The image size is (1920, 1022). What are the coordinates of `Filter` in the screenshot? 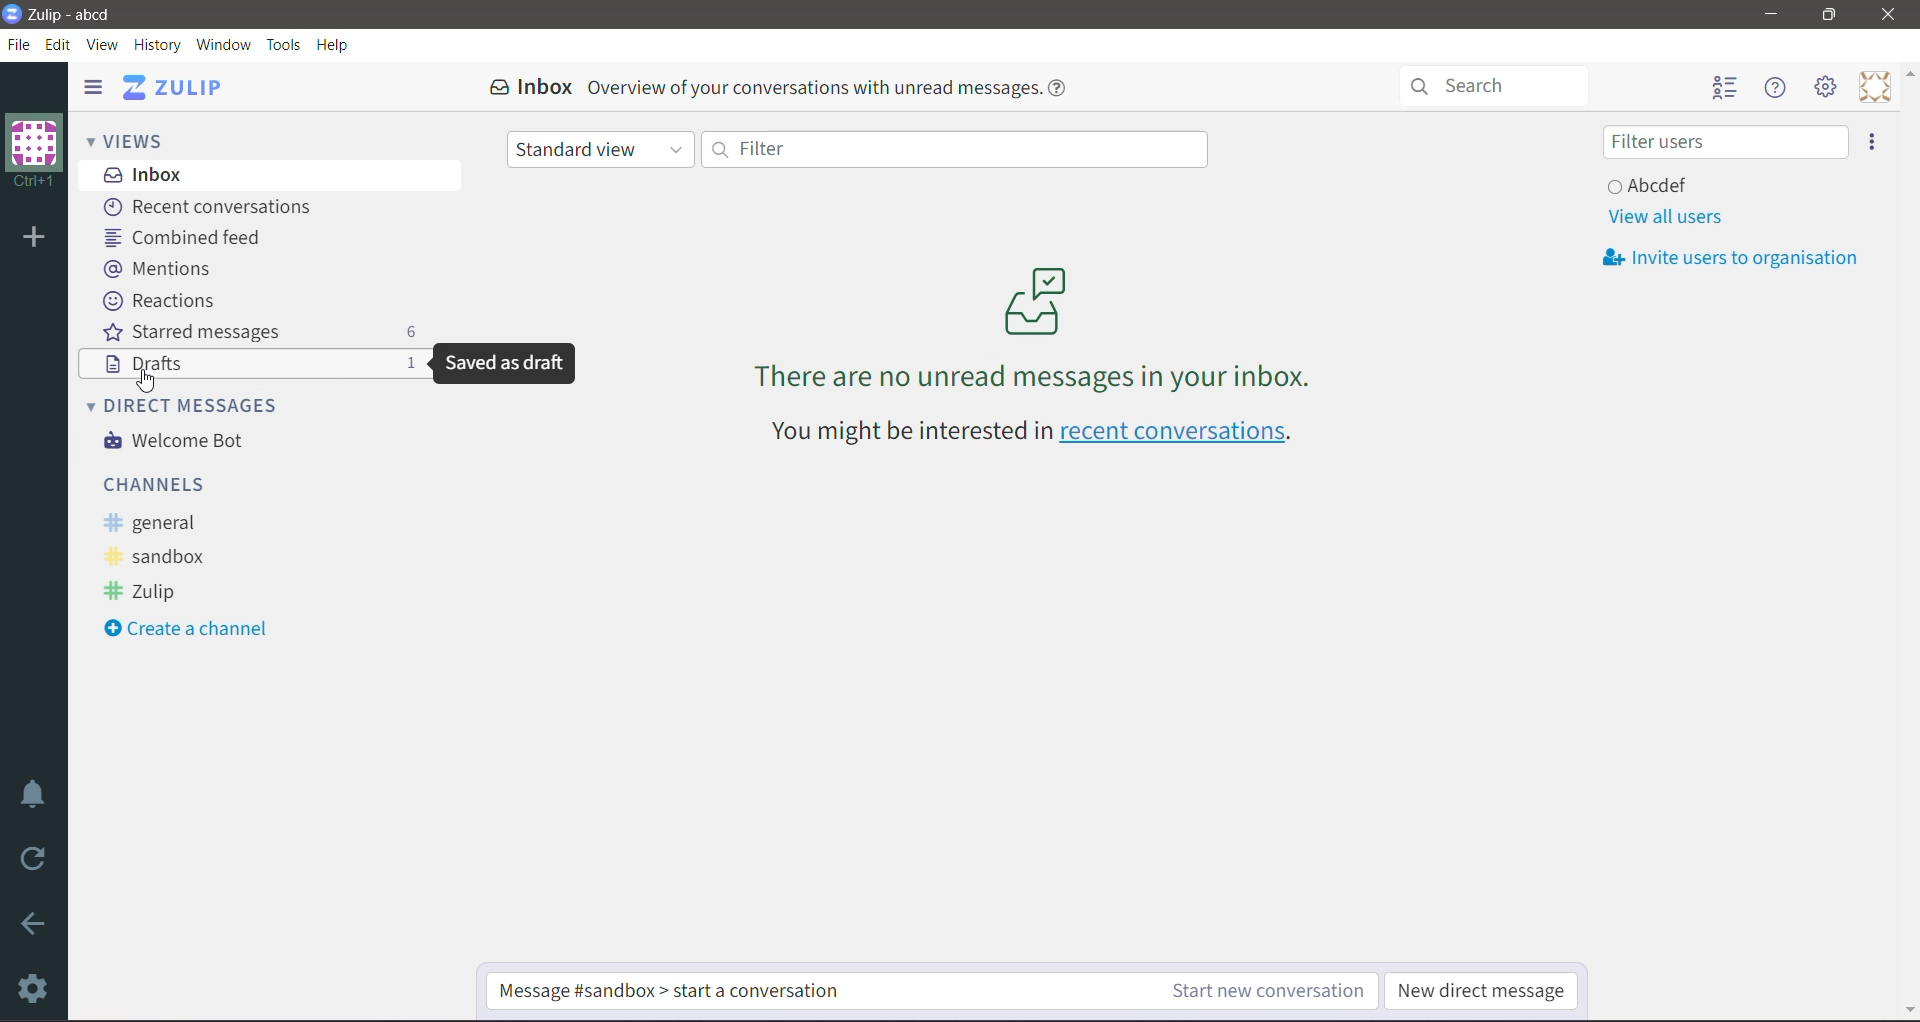 It's located at (953, 148).